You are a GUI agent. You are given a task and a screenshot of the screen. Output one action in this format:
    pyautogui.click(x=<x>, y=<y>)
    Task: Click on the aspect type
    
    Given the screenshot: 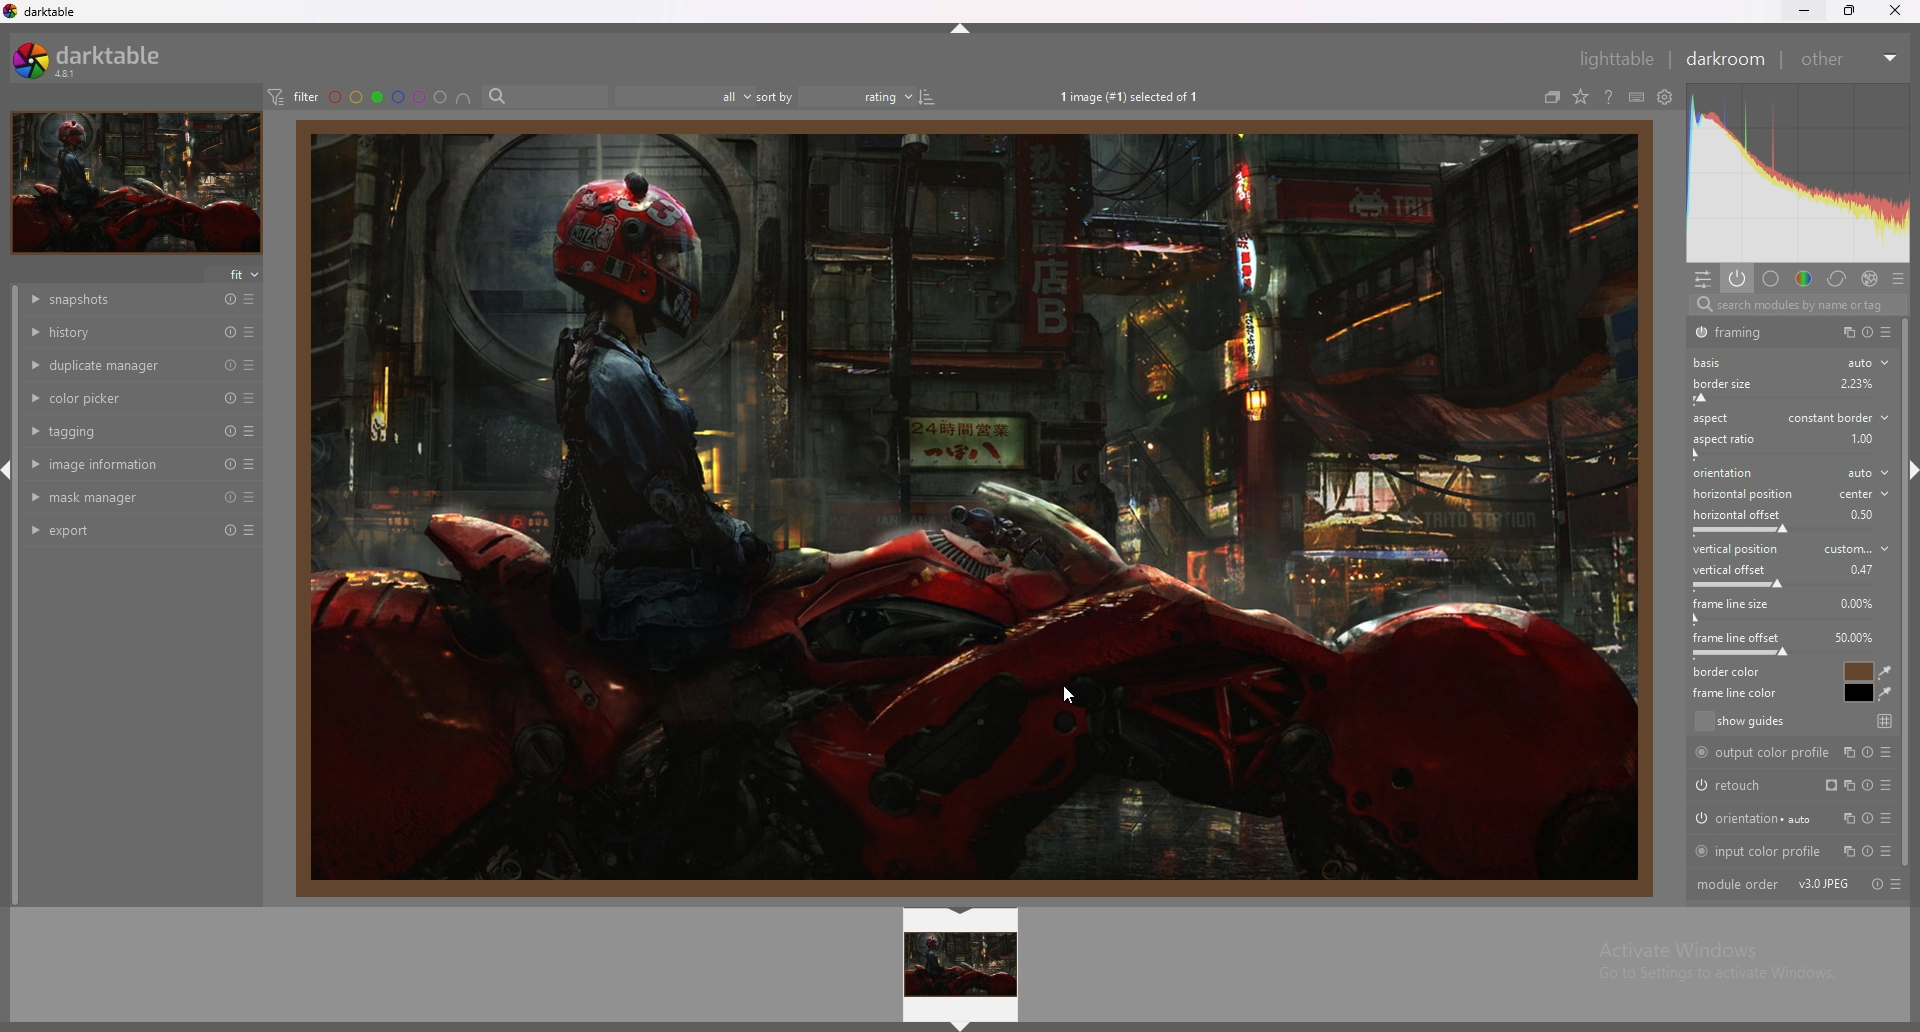 What is the action you would take?
    pyautogui.click(x=1838, y=416)
    